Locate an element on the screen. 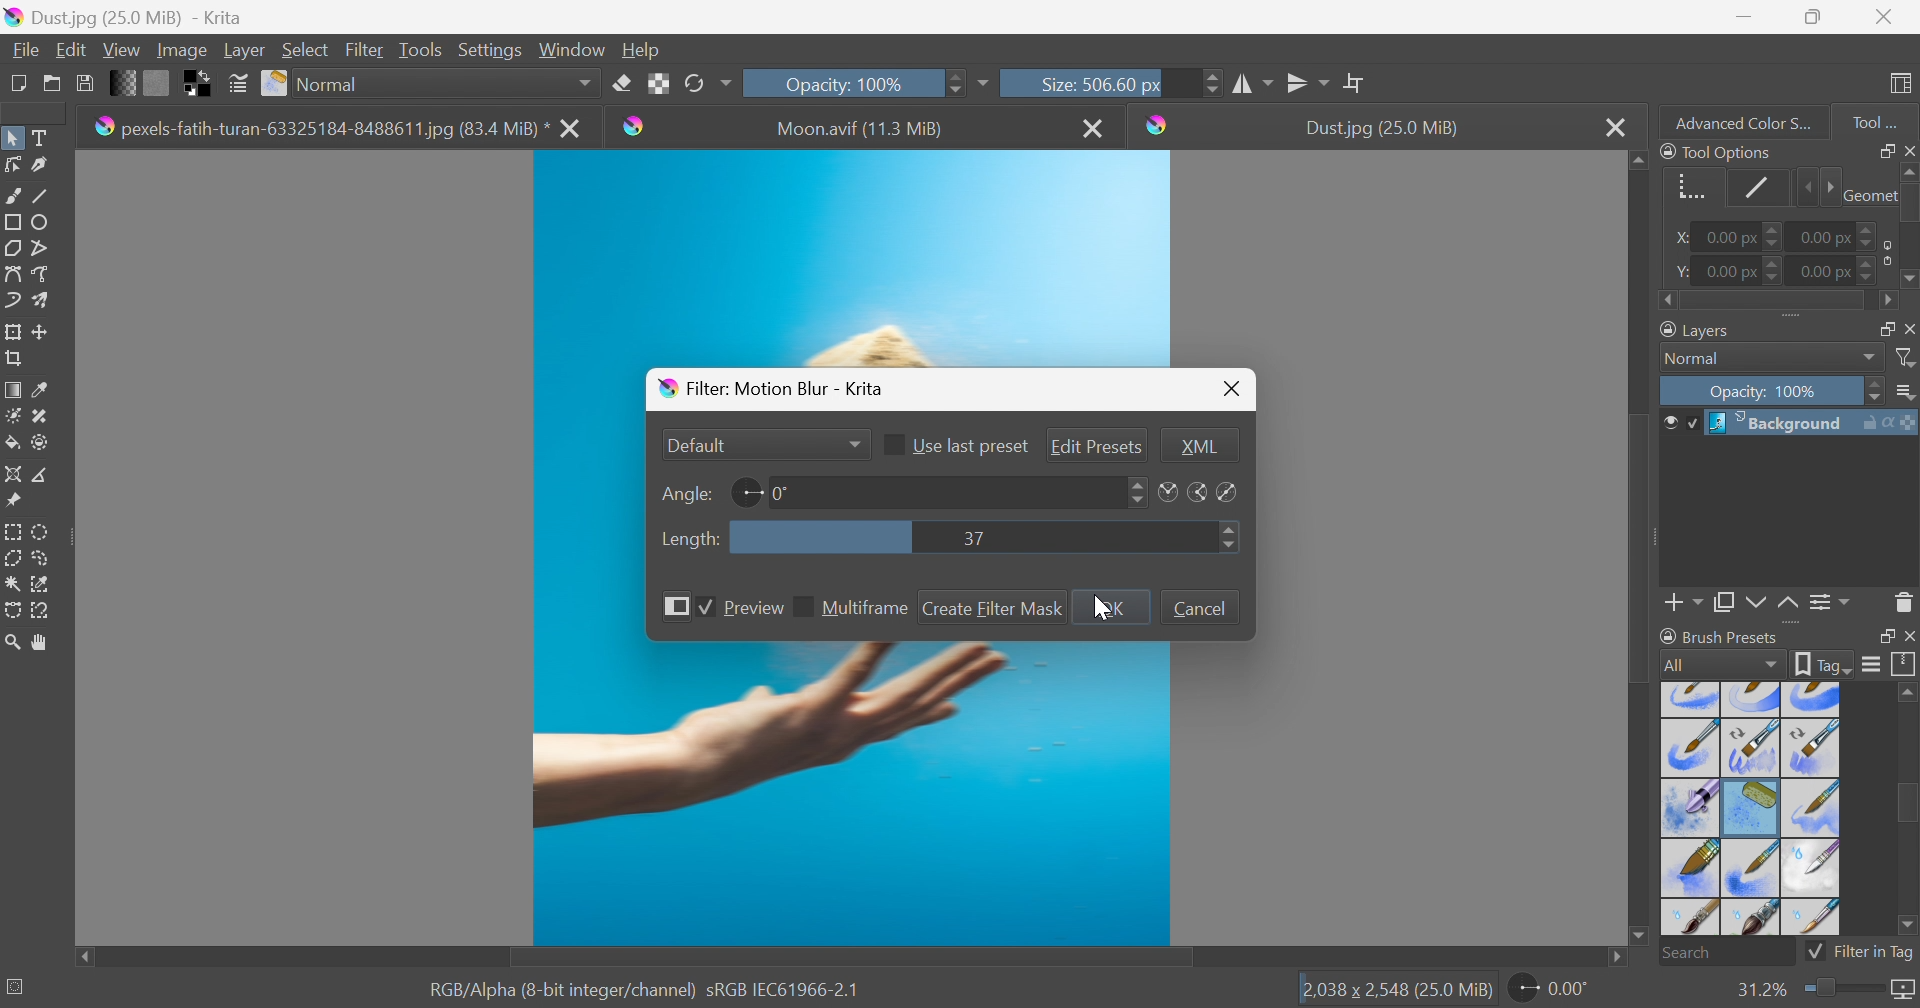 Image resolution: width=1920 pixels, height=1008 pixels. Layers is located at coordinates (1879, 326).